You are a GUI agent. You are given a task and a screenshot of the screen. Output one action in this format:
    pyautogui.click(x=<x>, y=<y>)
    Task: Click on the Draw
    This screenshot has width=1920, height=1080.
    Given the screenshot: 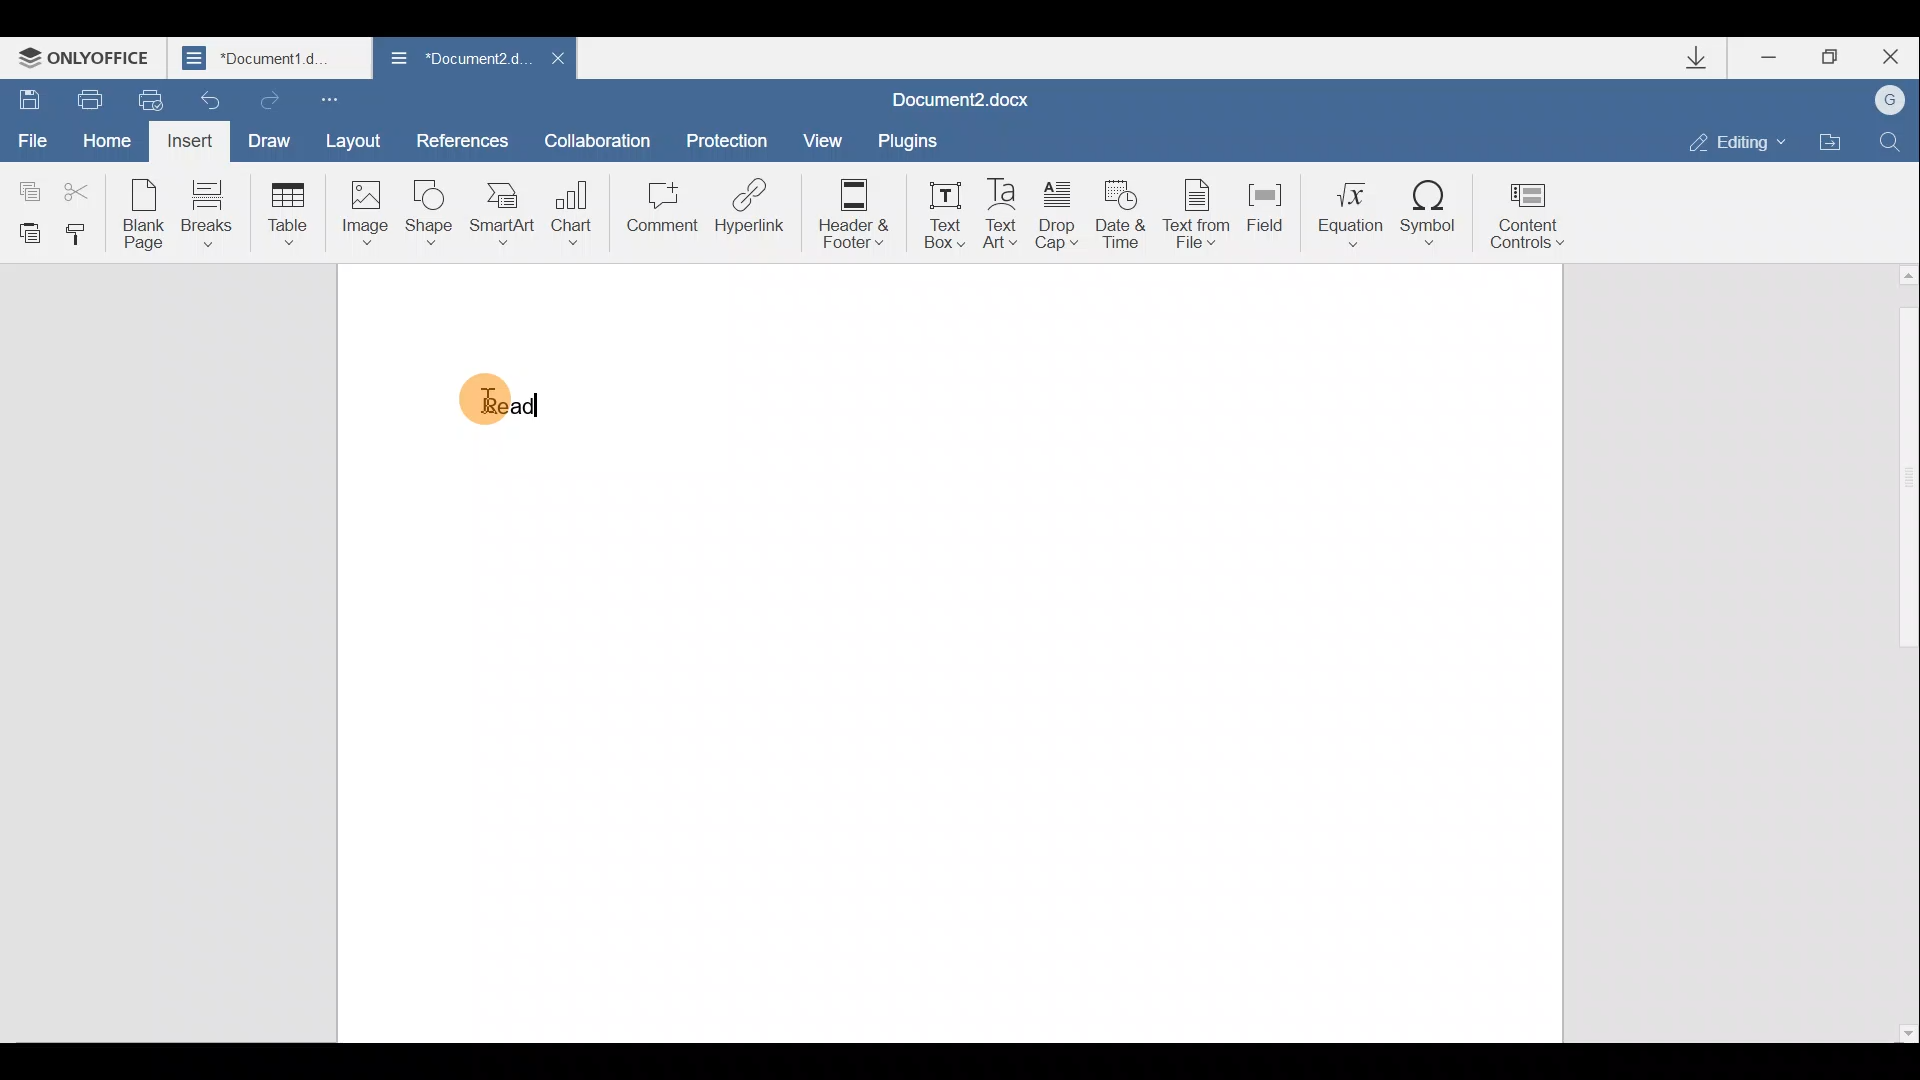 What is the action you would take?
    pyautogui.click(x=272, y=139)
    